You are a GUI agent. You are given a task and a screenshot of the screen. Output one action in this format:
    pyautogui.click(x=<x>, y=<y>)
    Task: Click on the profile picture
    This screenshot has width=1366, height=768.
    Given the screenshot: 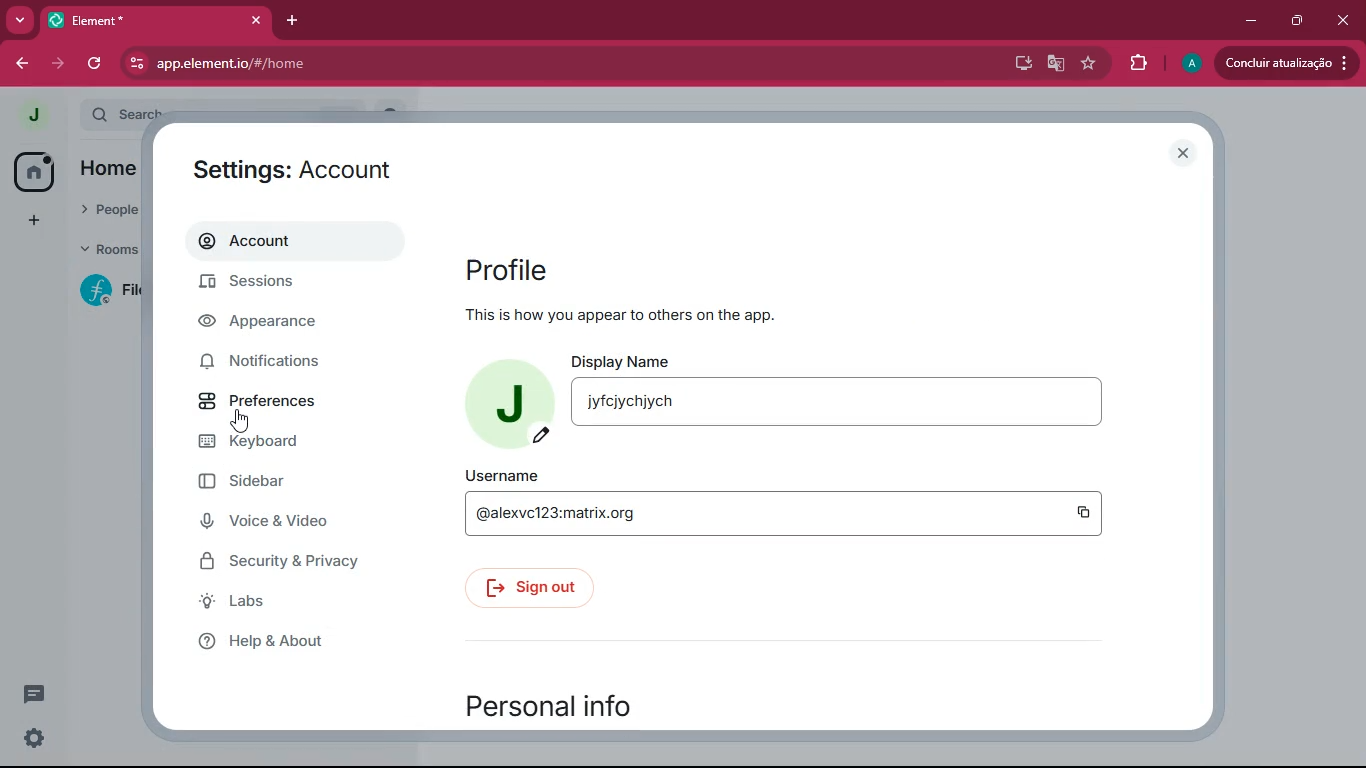 What is the action you would take?
    pyautogui.click(x=514, y=406)
    